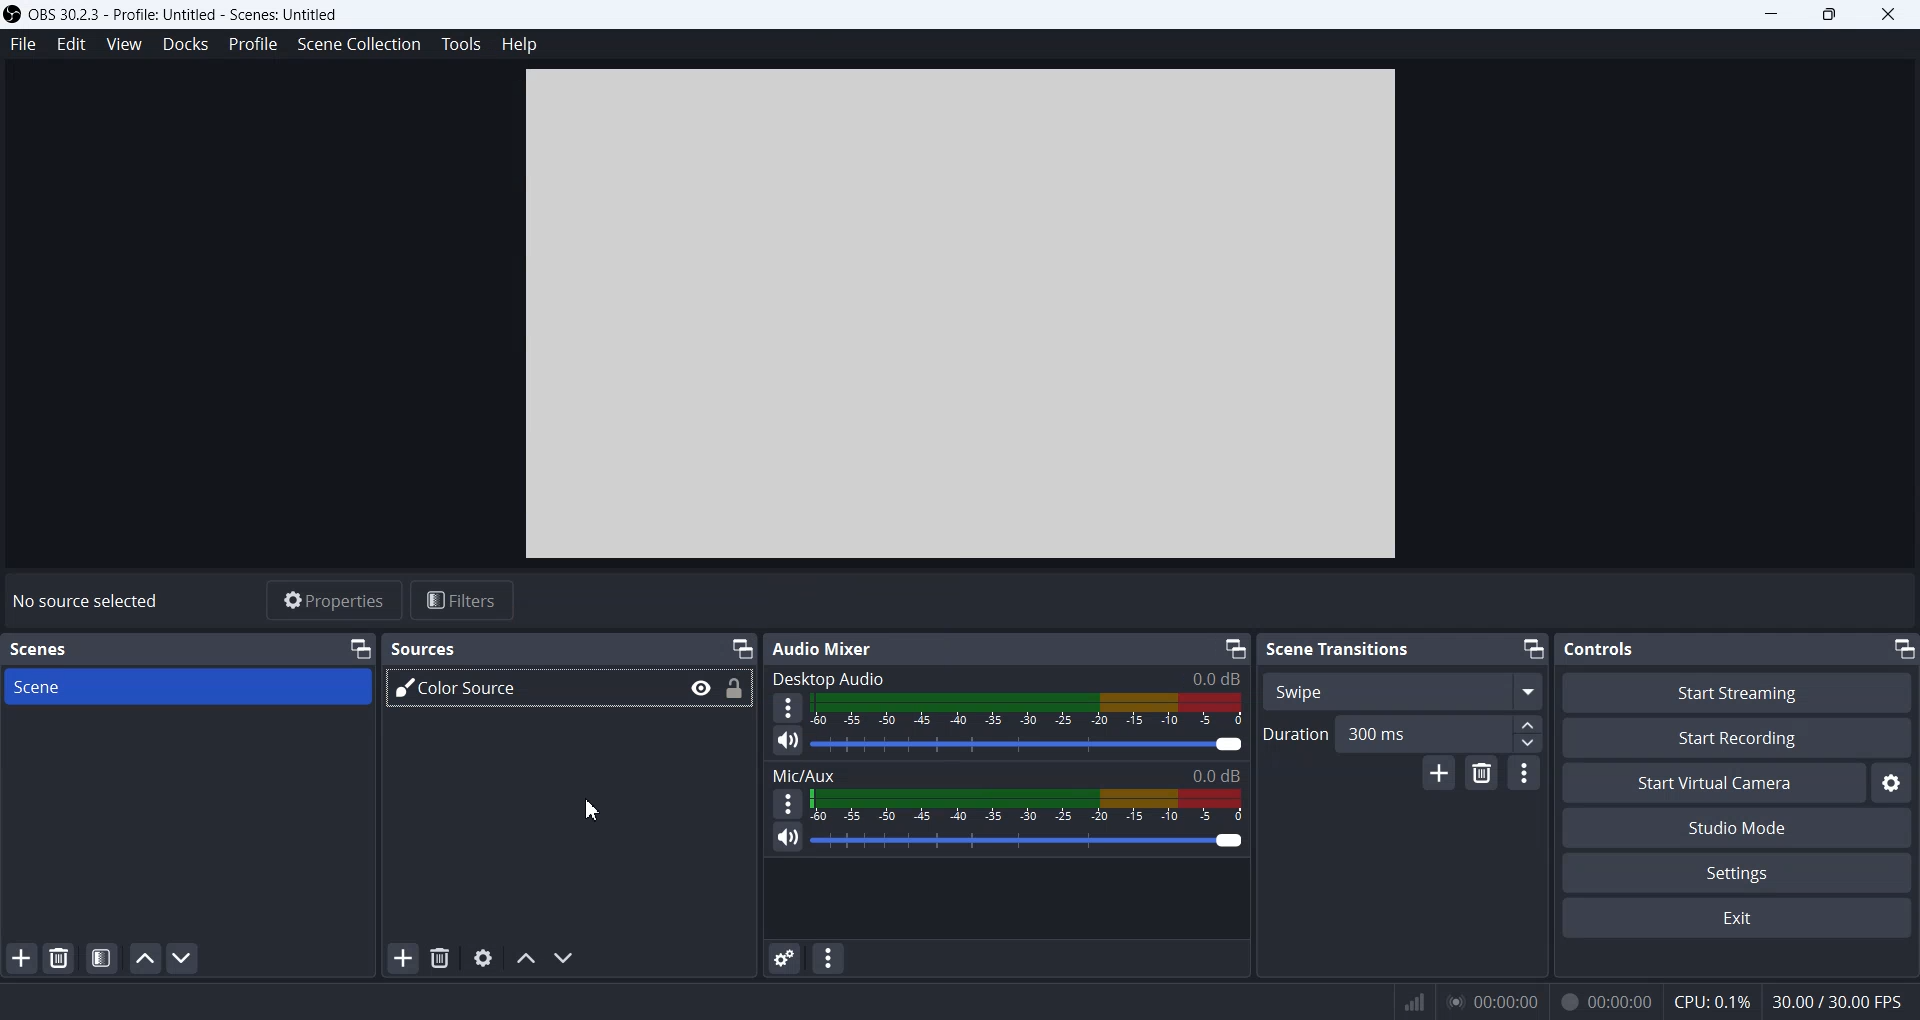 Image resolution: width=1920 pixels, height=1020 pixels. What do you see at coordinates (22, 957) in the screenshot?
I see `Add Scene` at bounding box center [22, 957].